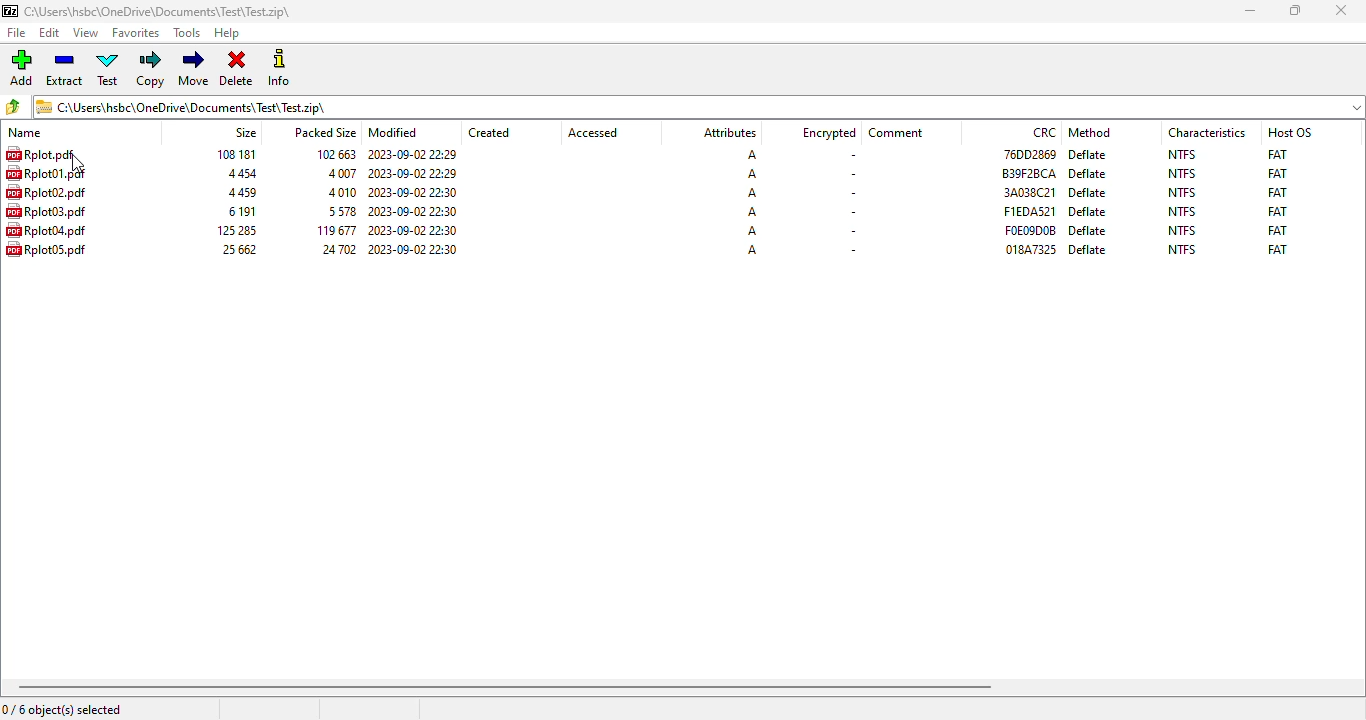 Image resolution: width=1366 pixels, height=720 pixels. What do you see at coordinates (238, 249) in the screenshot?
I see `size` at bounding box center [238, 249].